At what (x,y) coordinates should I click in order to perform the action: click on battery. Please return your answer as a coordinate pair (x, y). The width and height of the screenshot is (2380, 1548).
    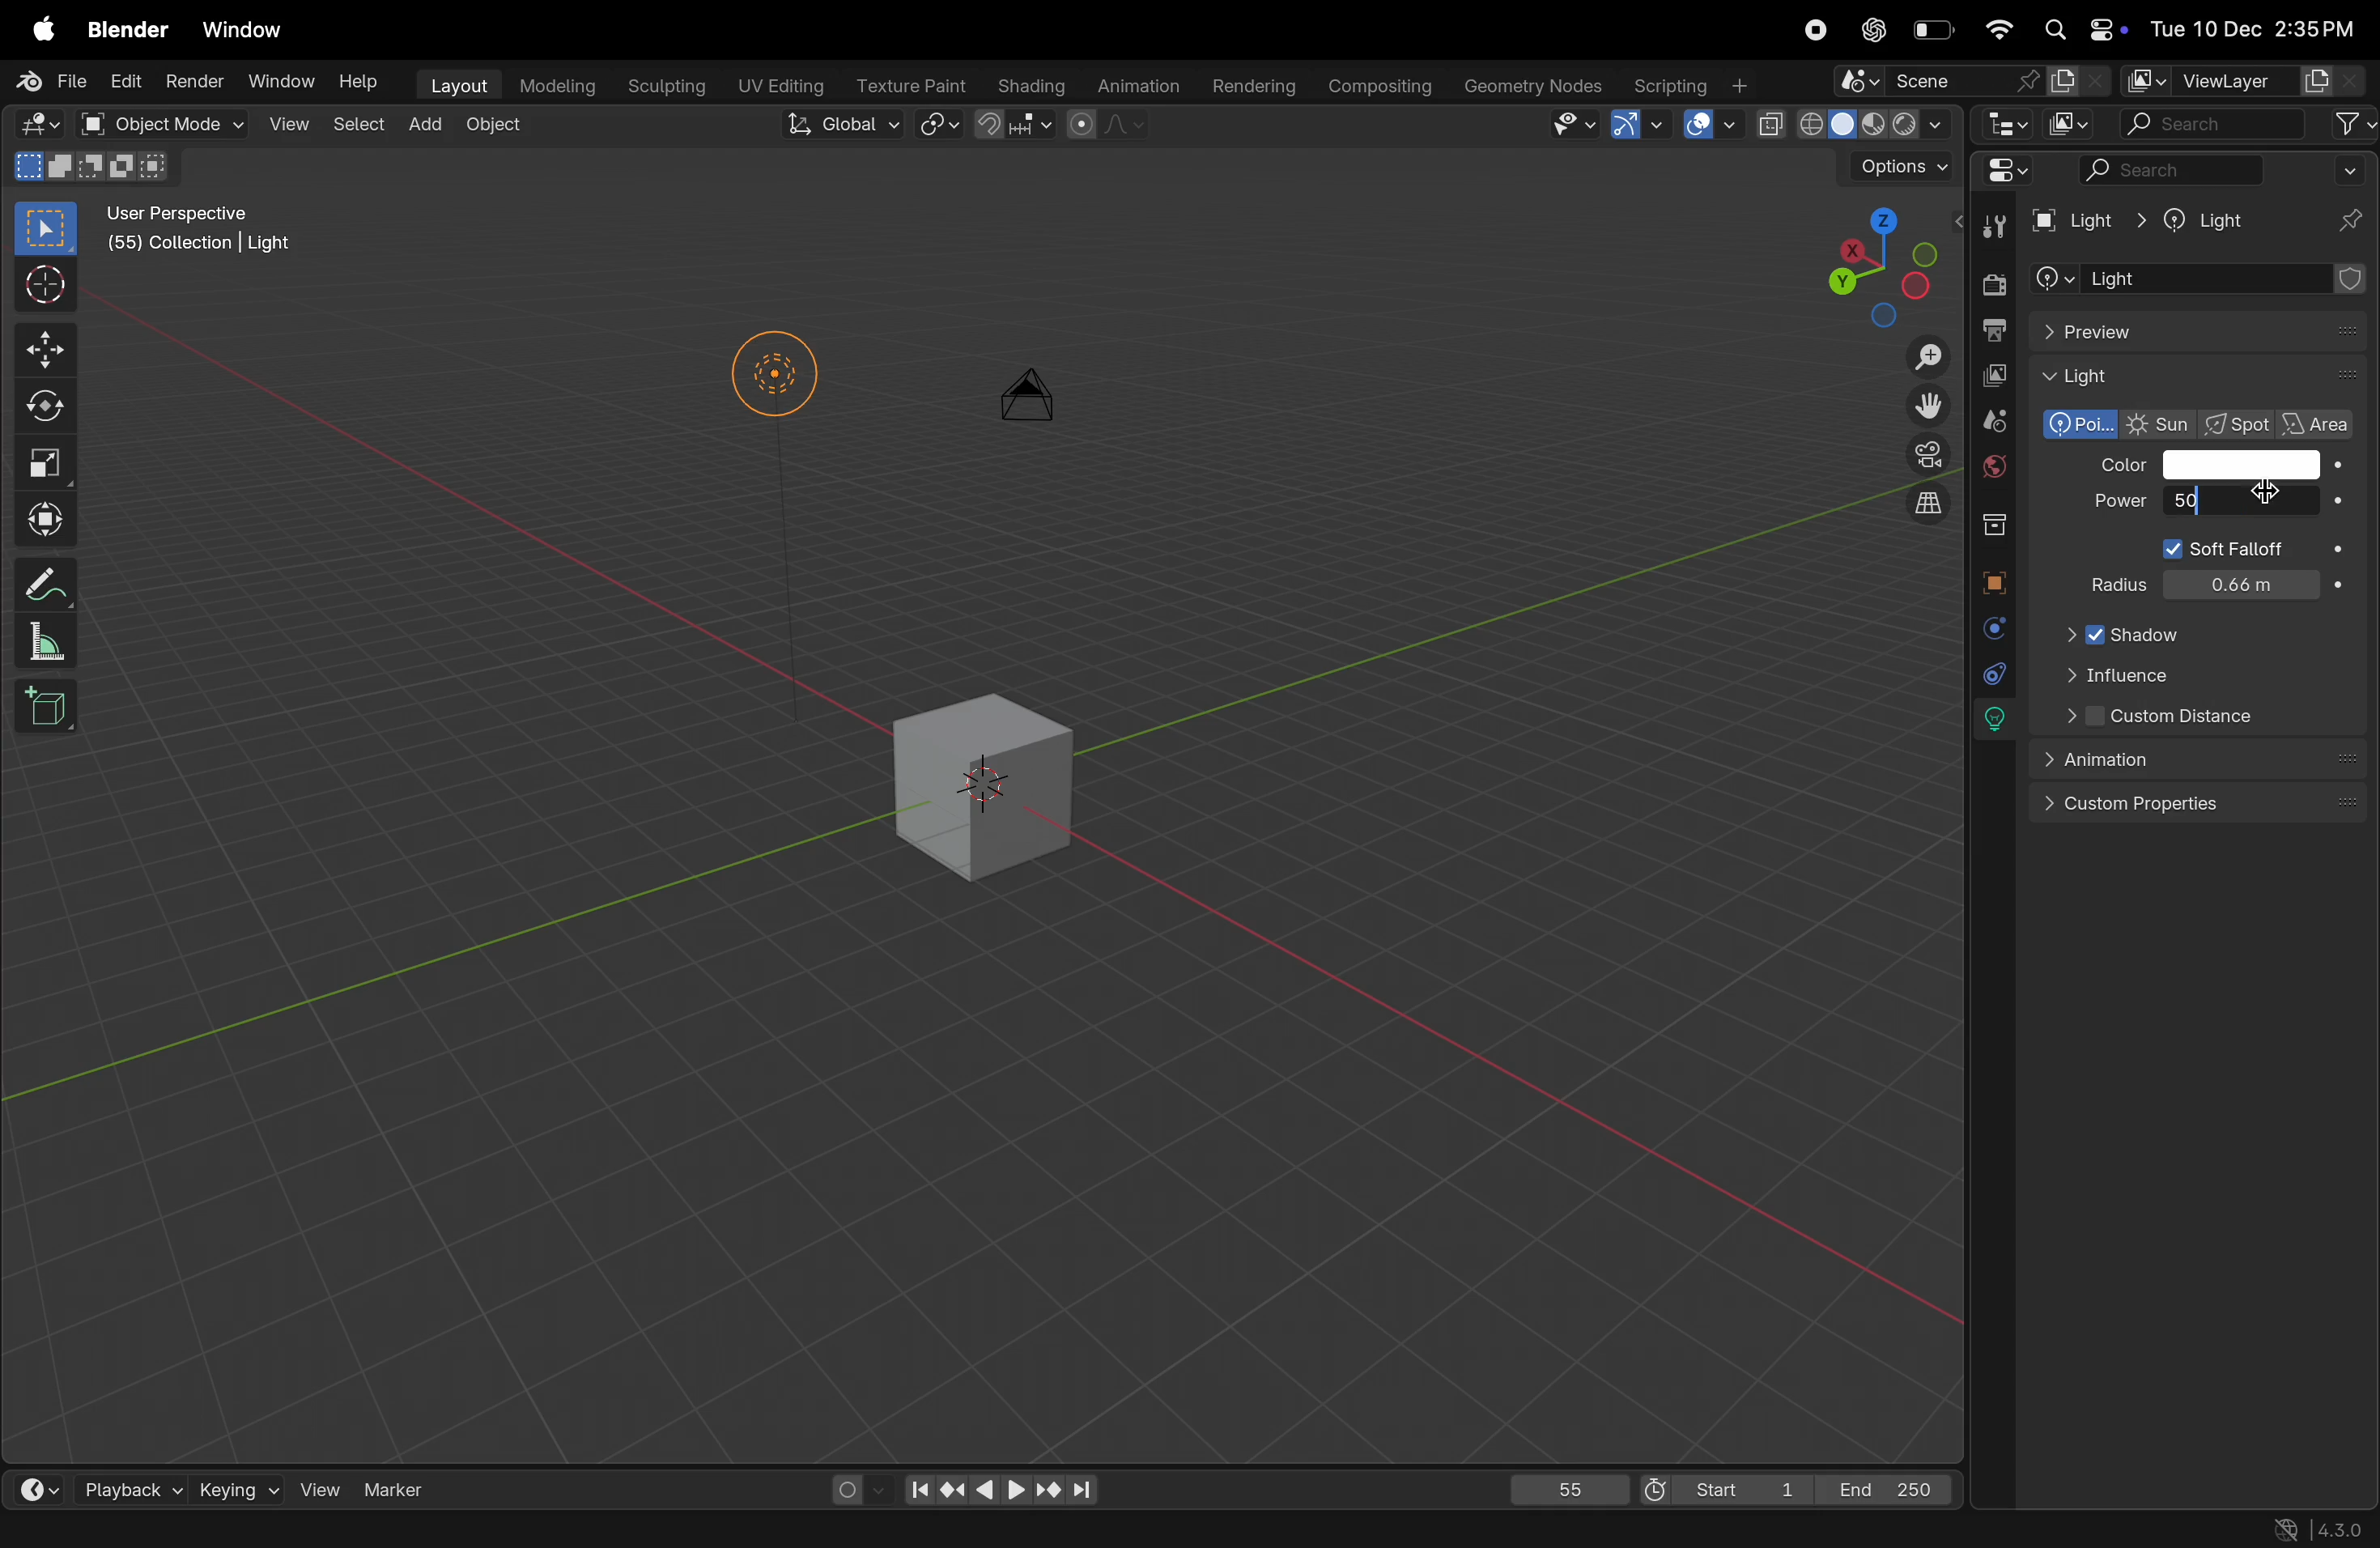
    Looking at the image, I should click on (1934, 27).